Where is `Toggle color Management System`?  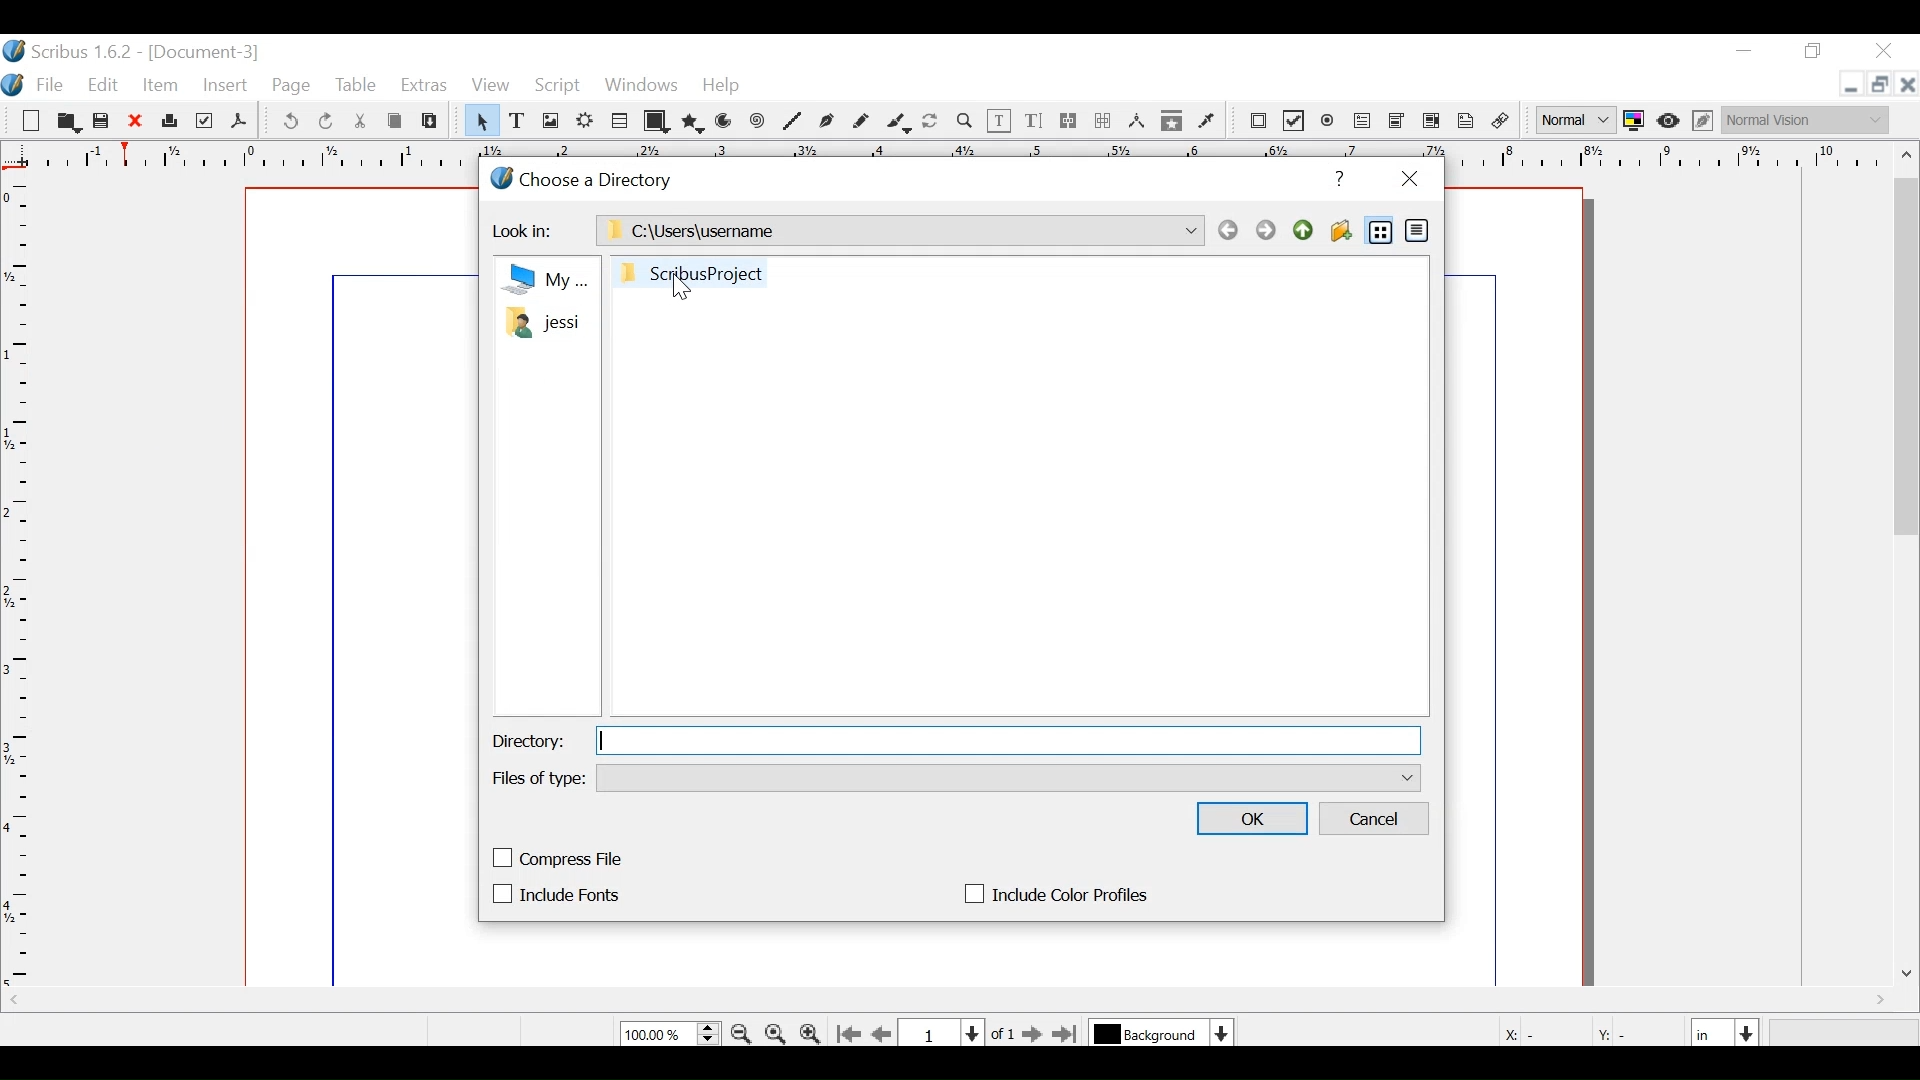 Toggle color Management System is located at coordinates (1634, 122).